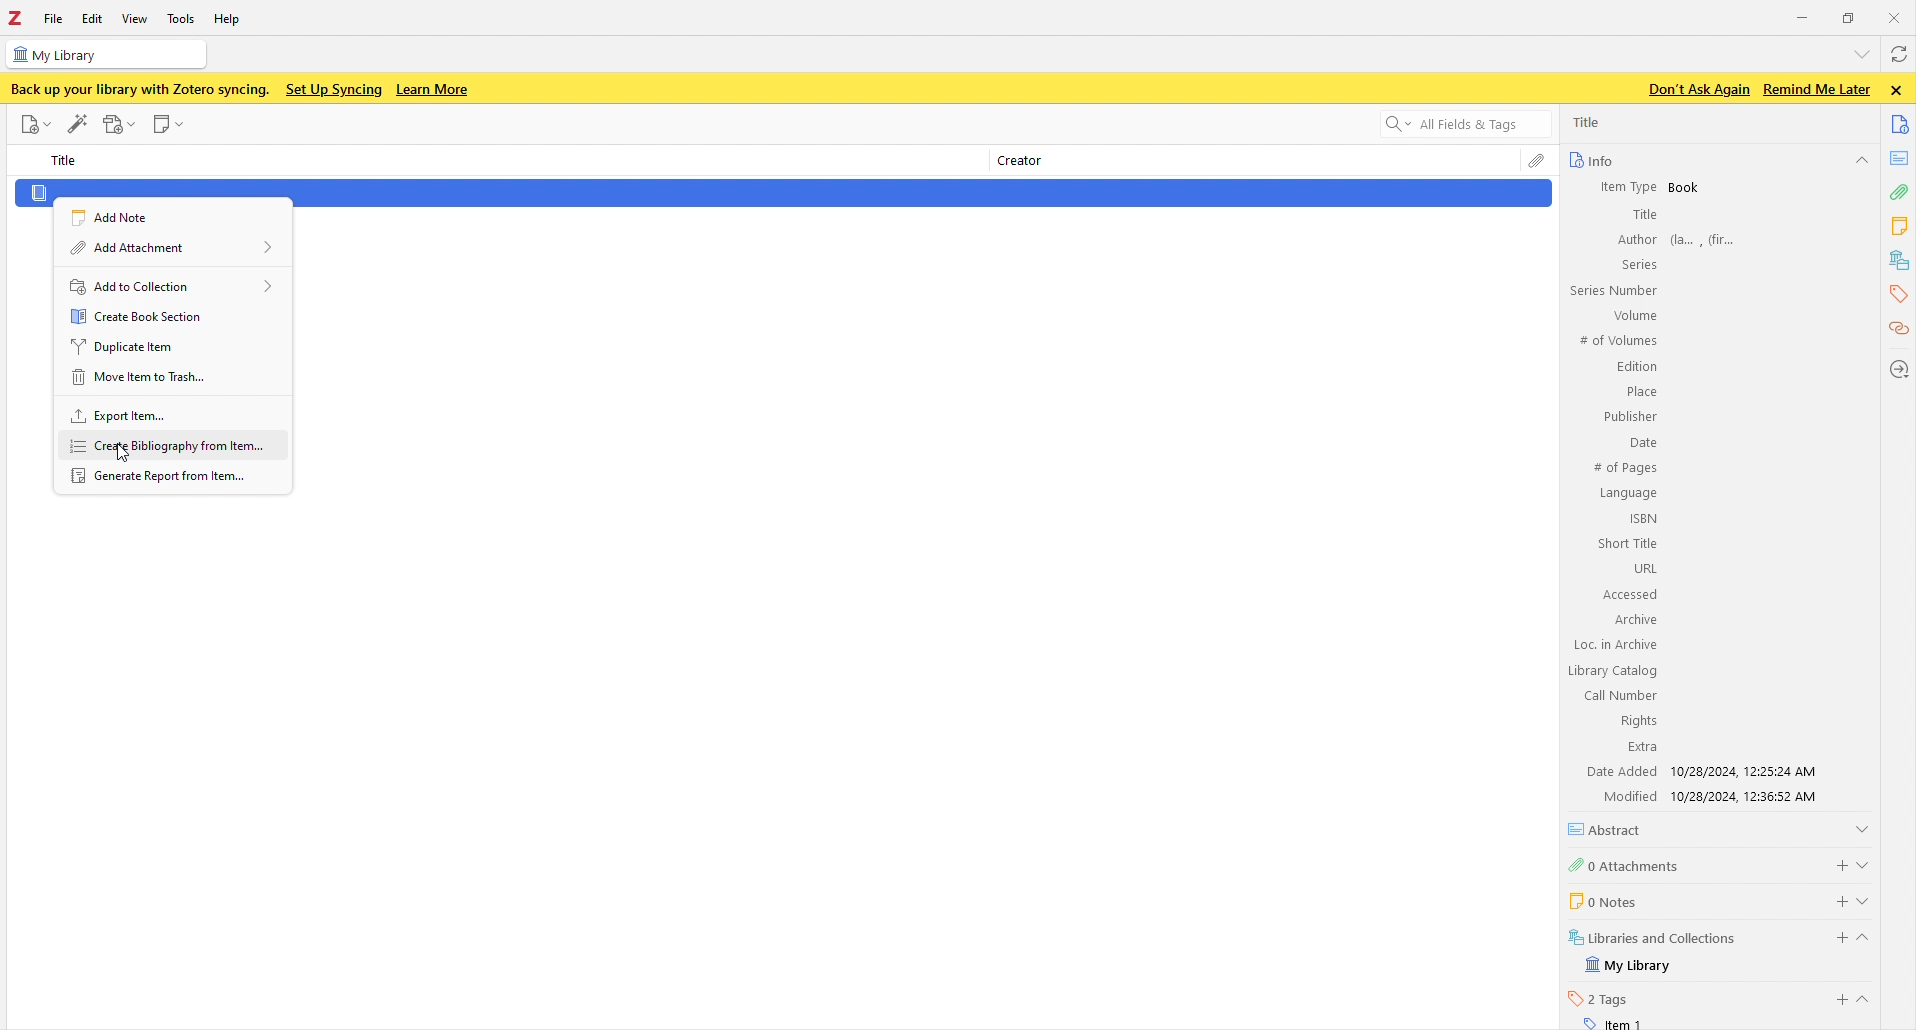 The width and height of the screenshot is (1916, 1030). I want to click on duplicate item , so click(171, 345).